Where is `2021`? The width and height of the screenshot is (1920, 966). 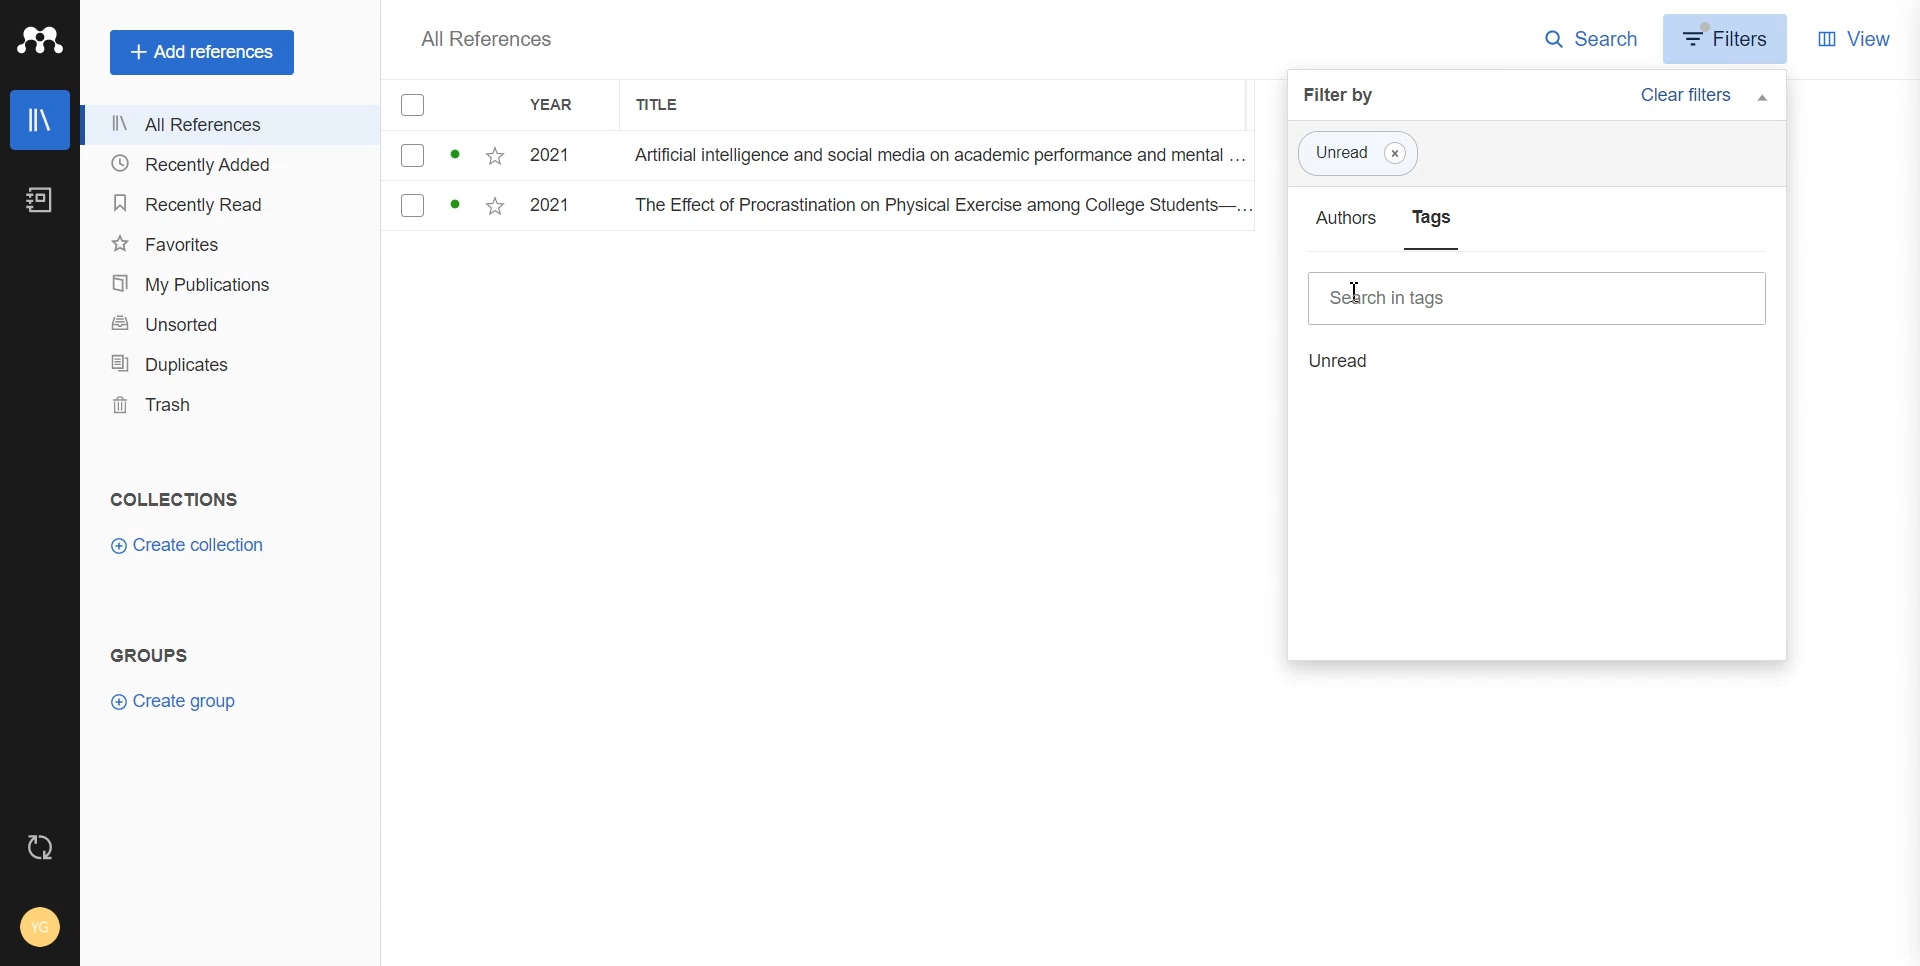 2021 is located at coordinates (558, 209).